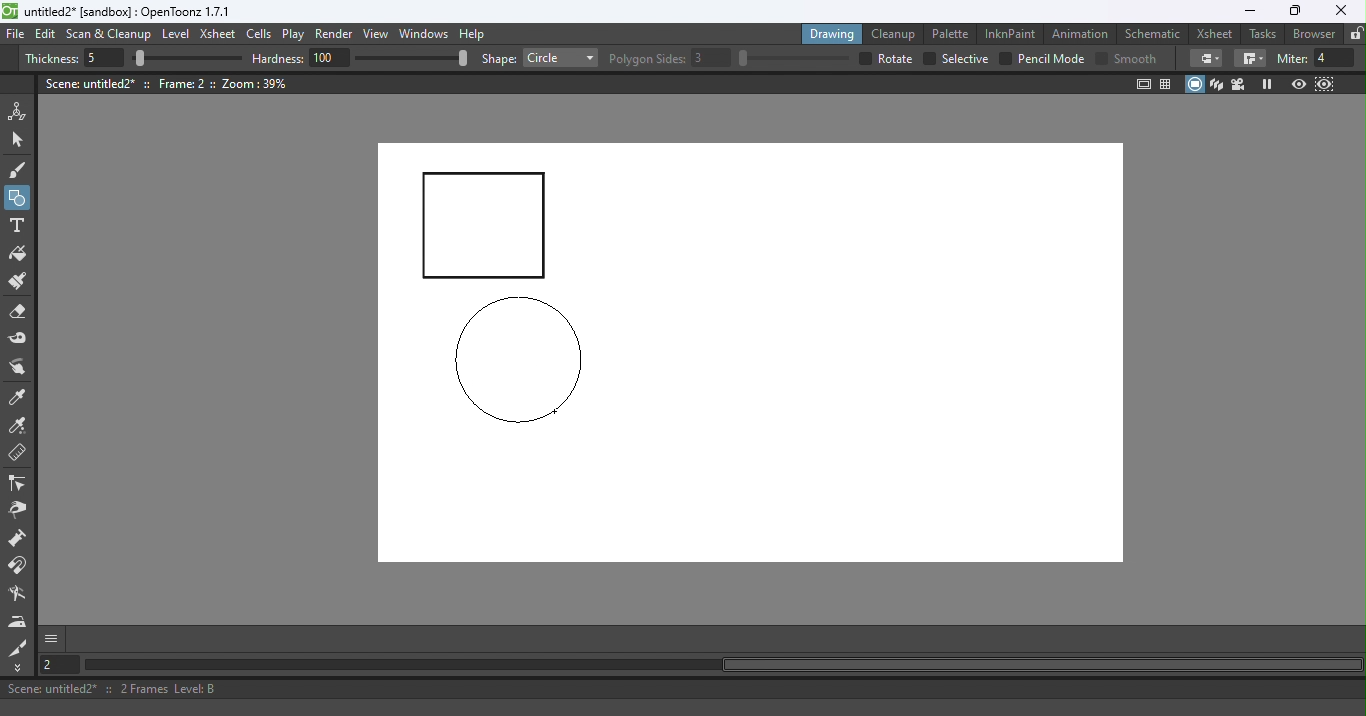  Describe the element at coordinates (1264, 34) in the screenshot. I see `Tasks` at that location.